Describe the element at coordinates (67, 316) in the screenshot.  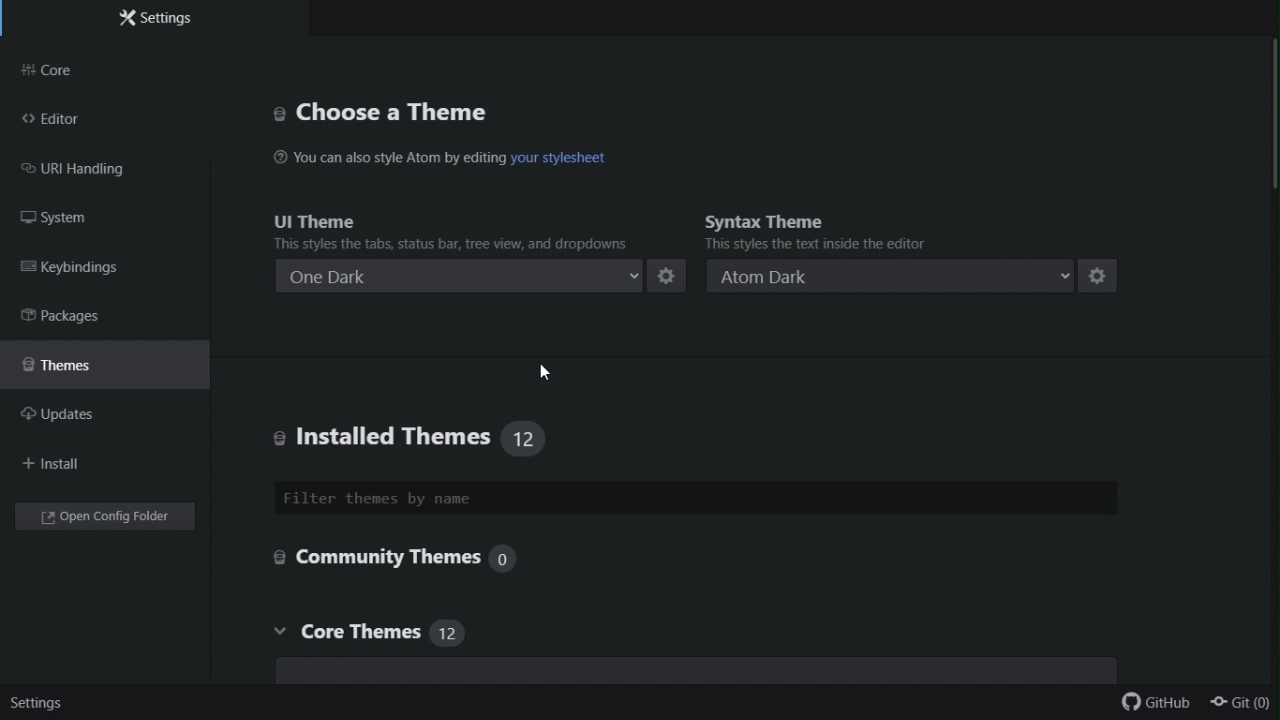
I see `Packages` at that location.